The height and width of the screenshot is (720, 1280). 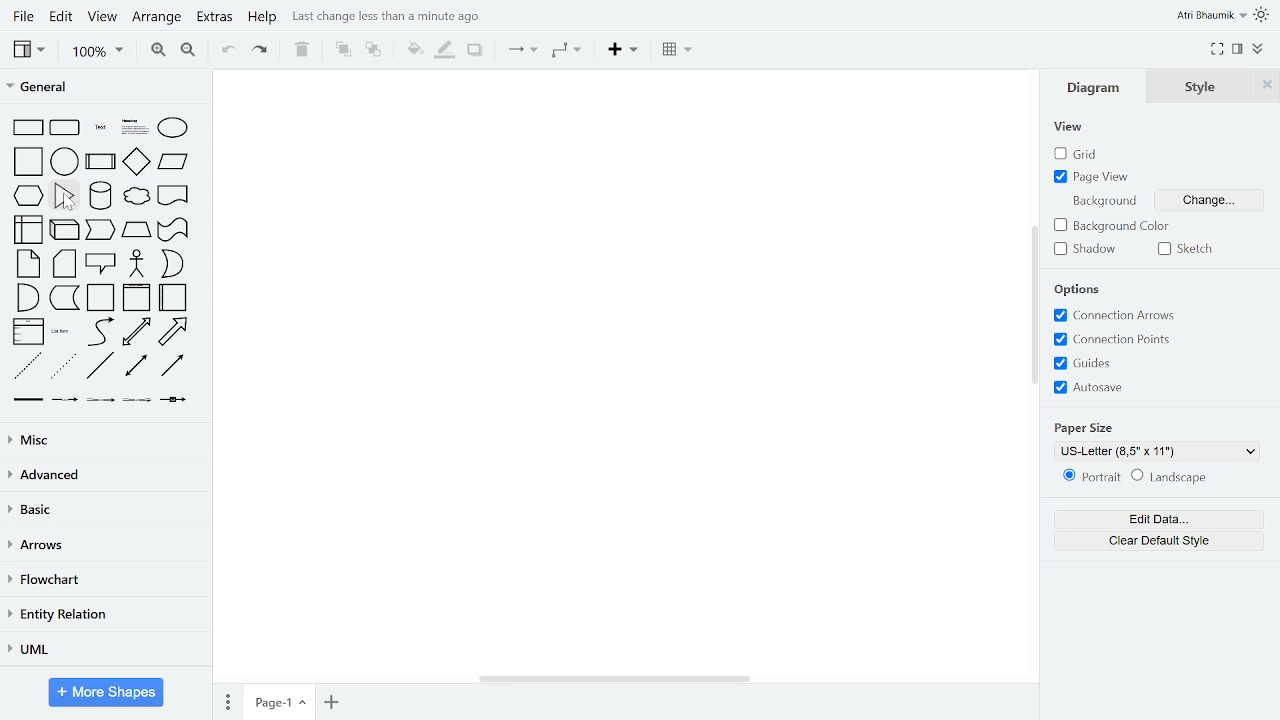 What do you see at coordinates (1159, 541) in the screenshot?
I see `clear data style` at bounding box center [1159, 541].